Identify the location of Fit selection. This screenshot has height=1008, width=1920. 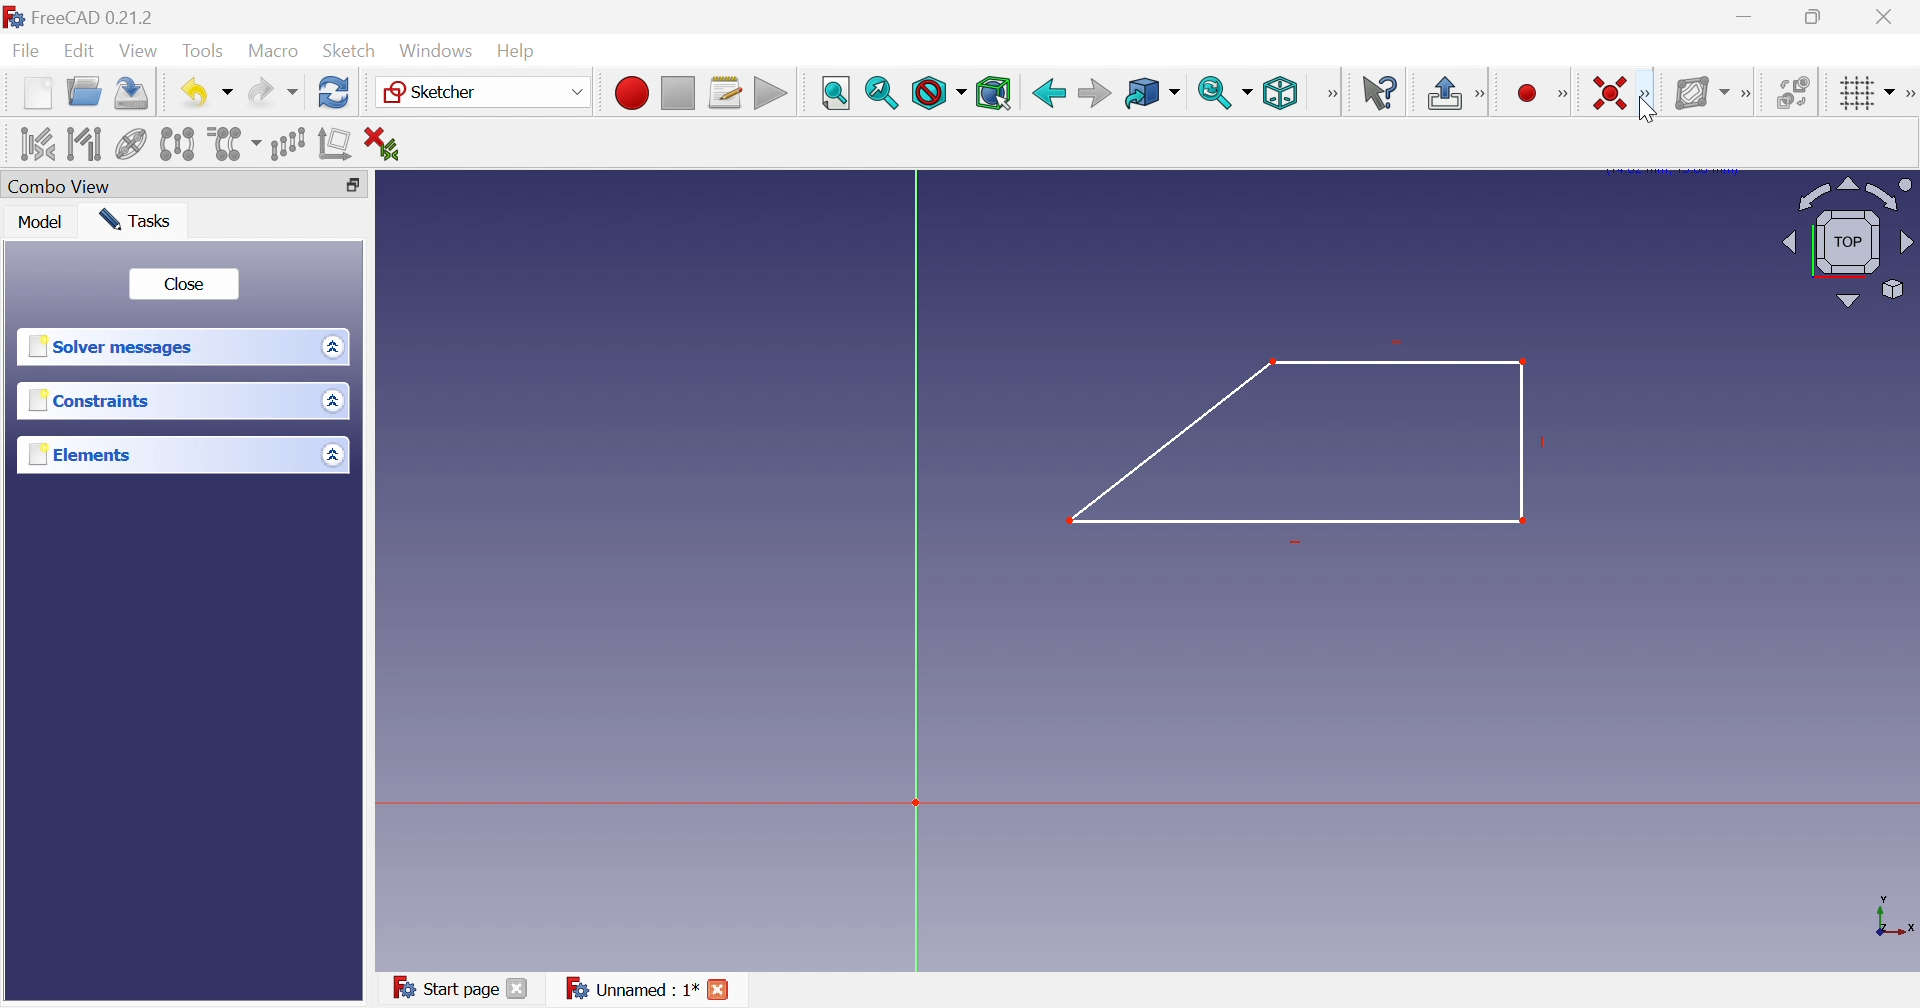
(883, 95).